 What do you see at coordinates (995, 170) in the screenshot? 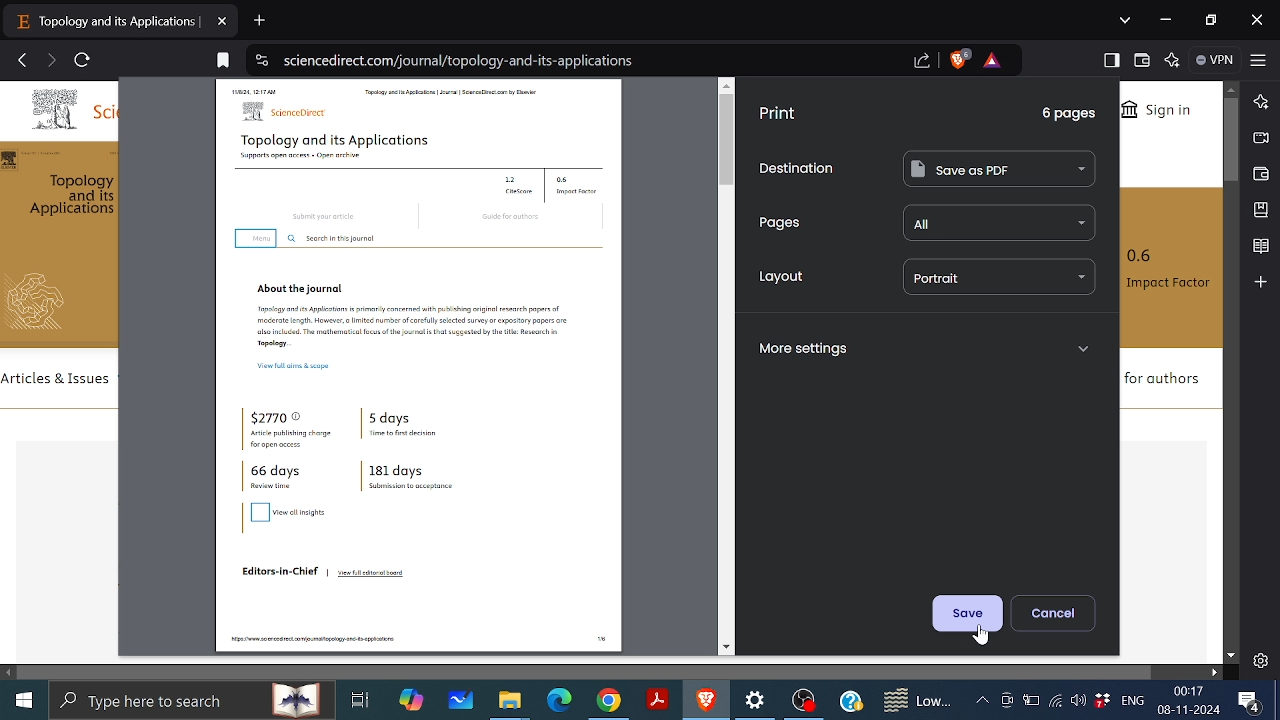
I see `Save as PDF` at bounding box center [995, 170].